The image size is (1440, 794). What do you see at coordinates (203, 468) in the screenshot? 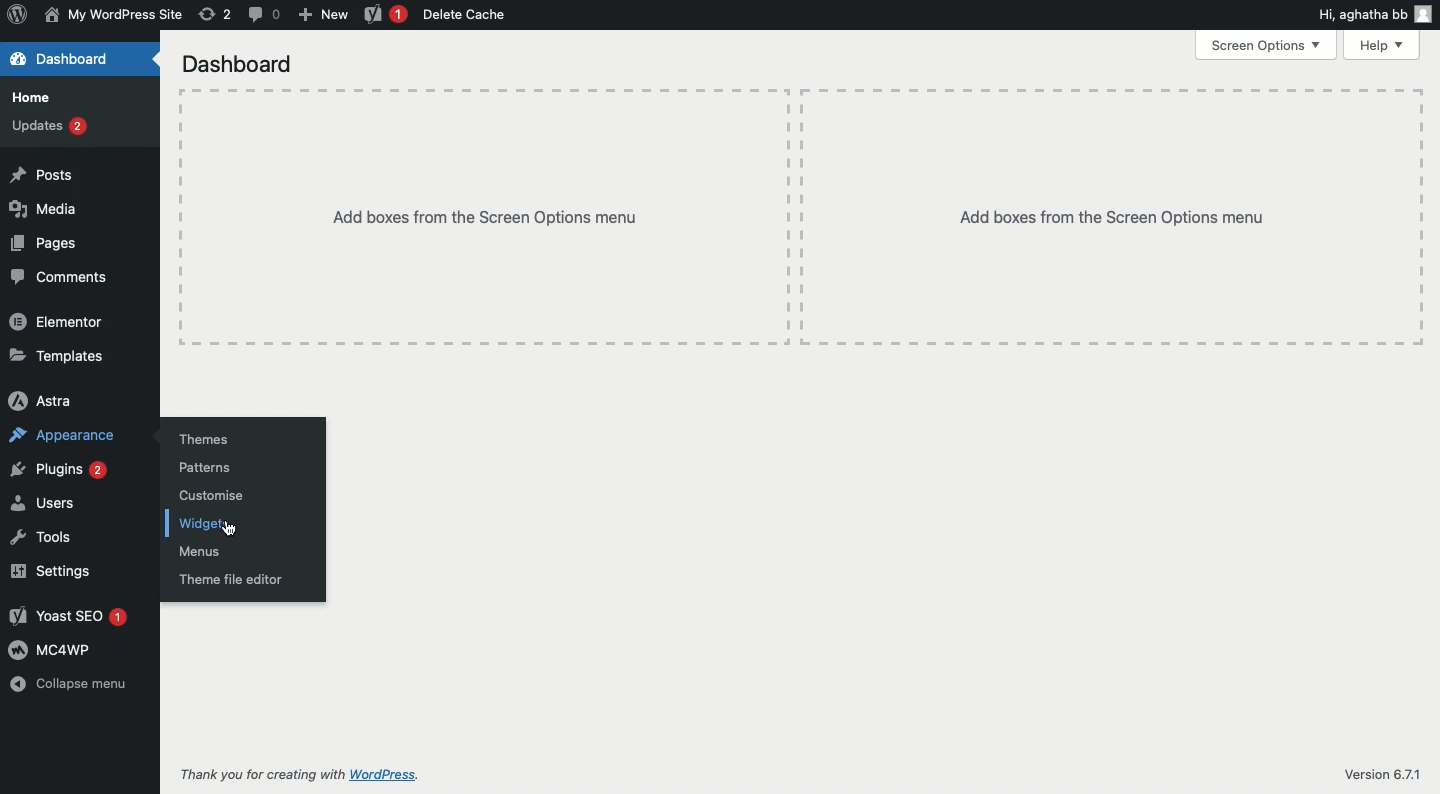
I see `Patterns` at bounding box center [203, 468].